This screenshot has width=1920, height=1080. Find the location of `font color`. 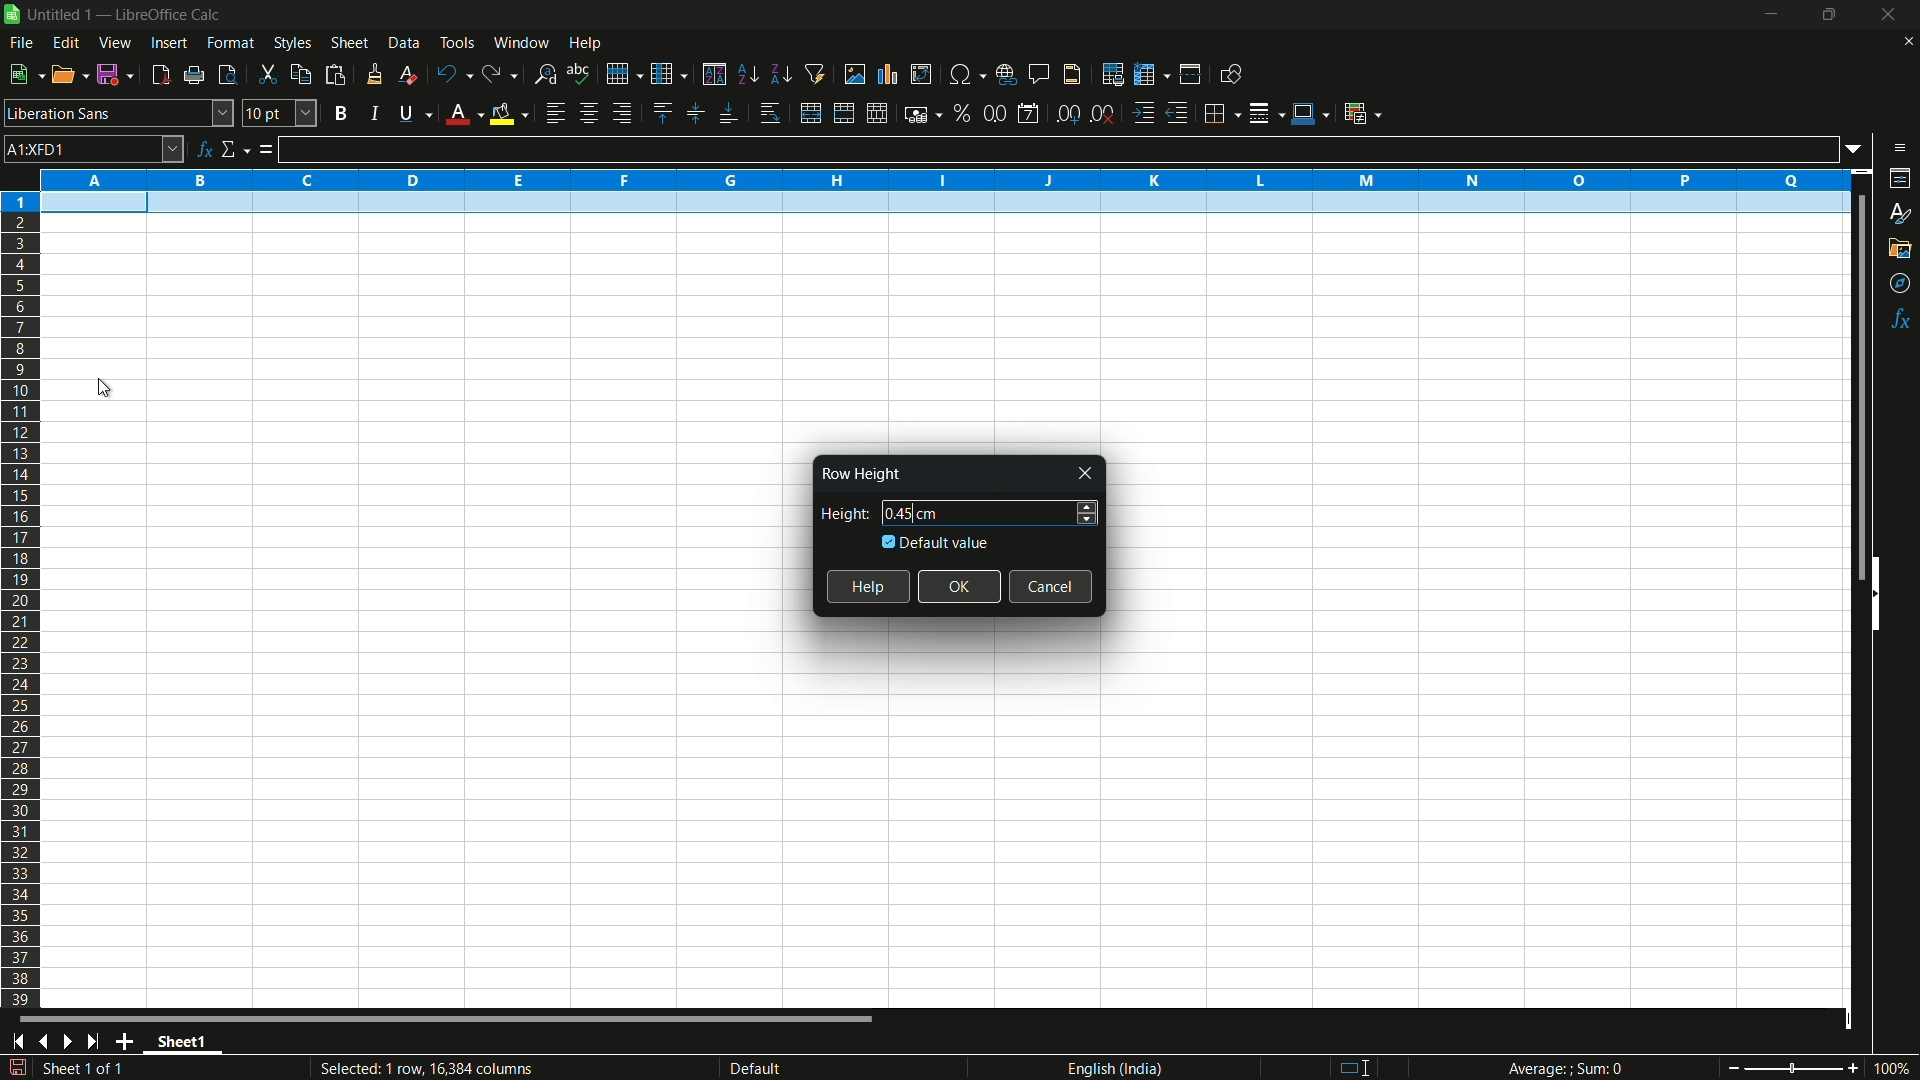

font color is located at coordinates (461, 115).